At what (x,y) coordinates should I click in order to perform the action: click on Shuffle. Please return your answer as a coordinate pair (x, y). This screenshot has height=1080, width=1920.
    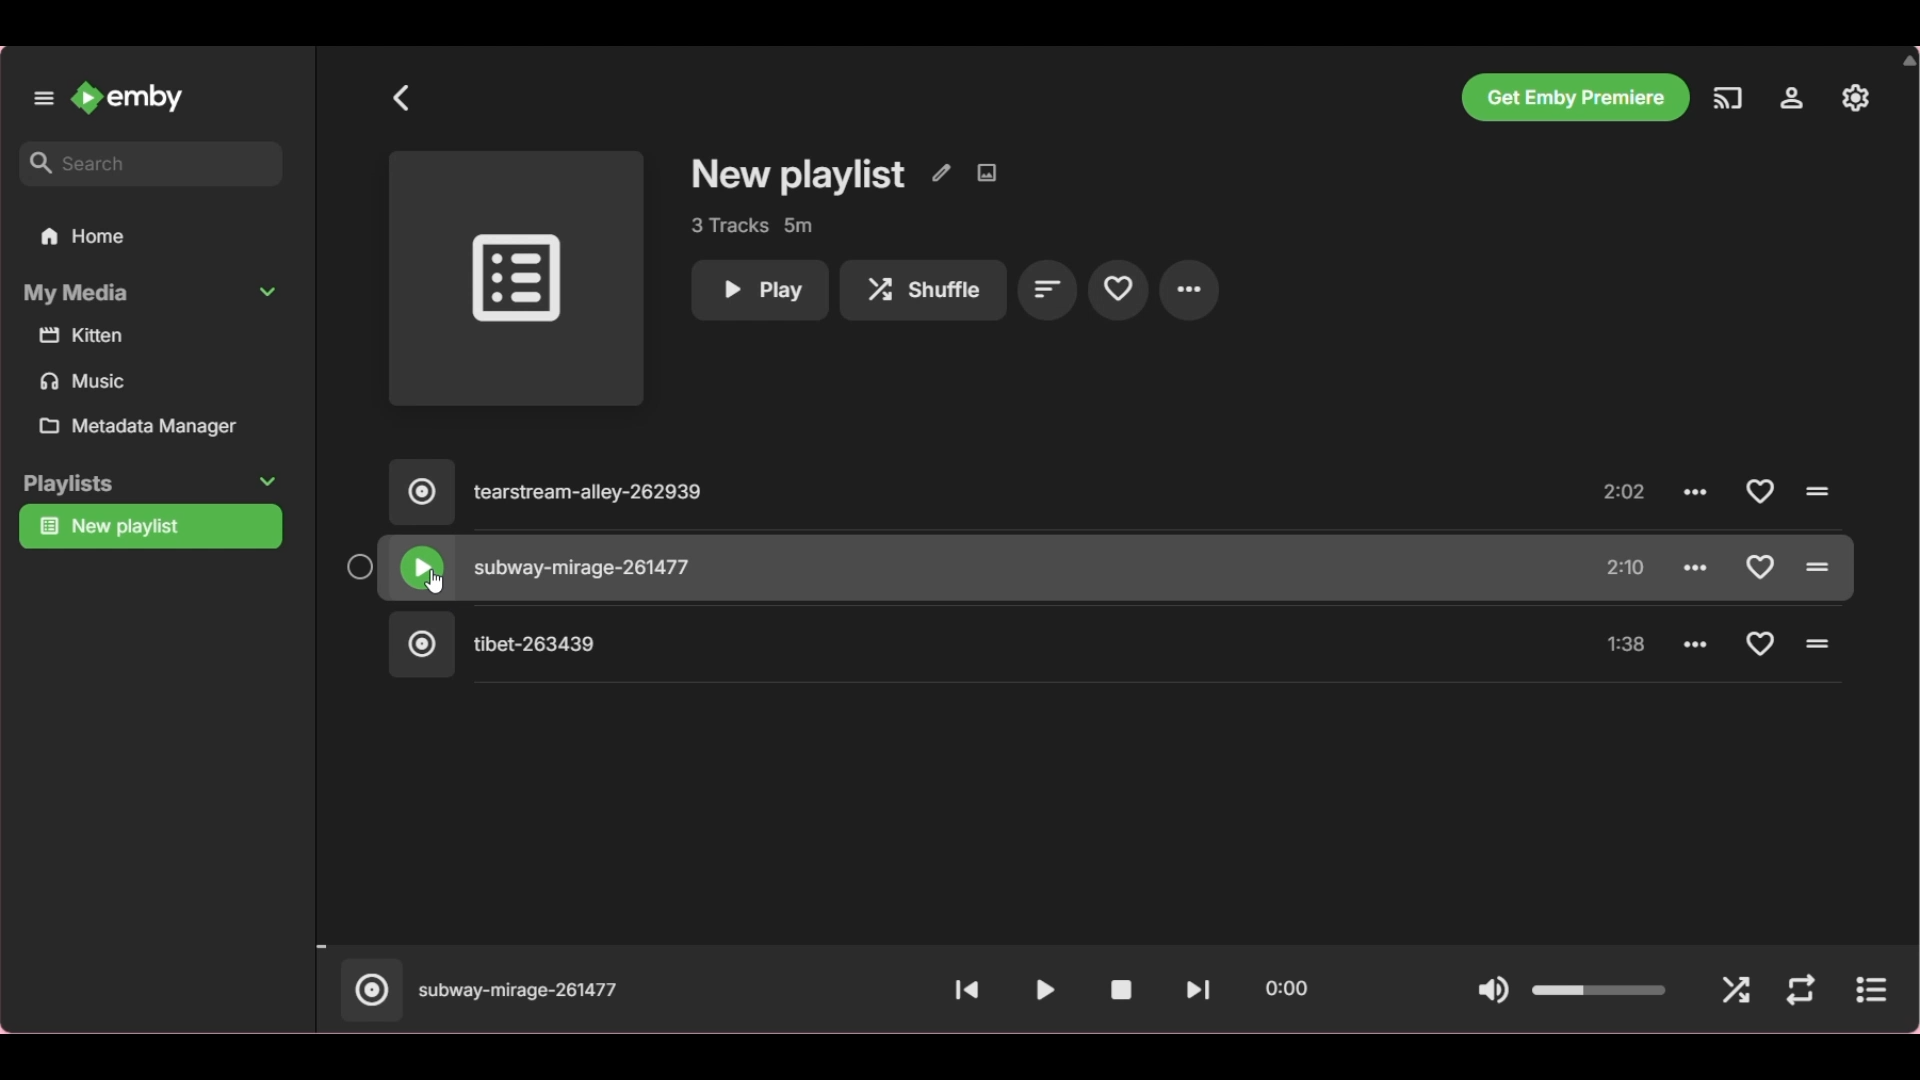
    Looking at the image, I should click on (1736, 992).